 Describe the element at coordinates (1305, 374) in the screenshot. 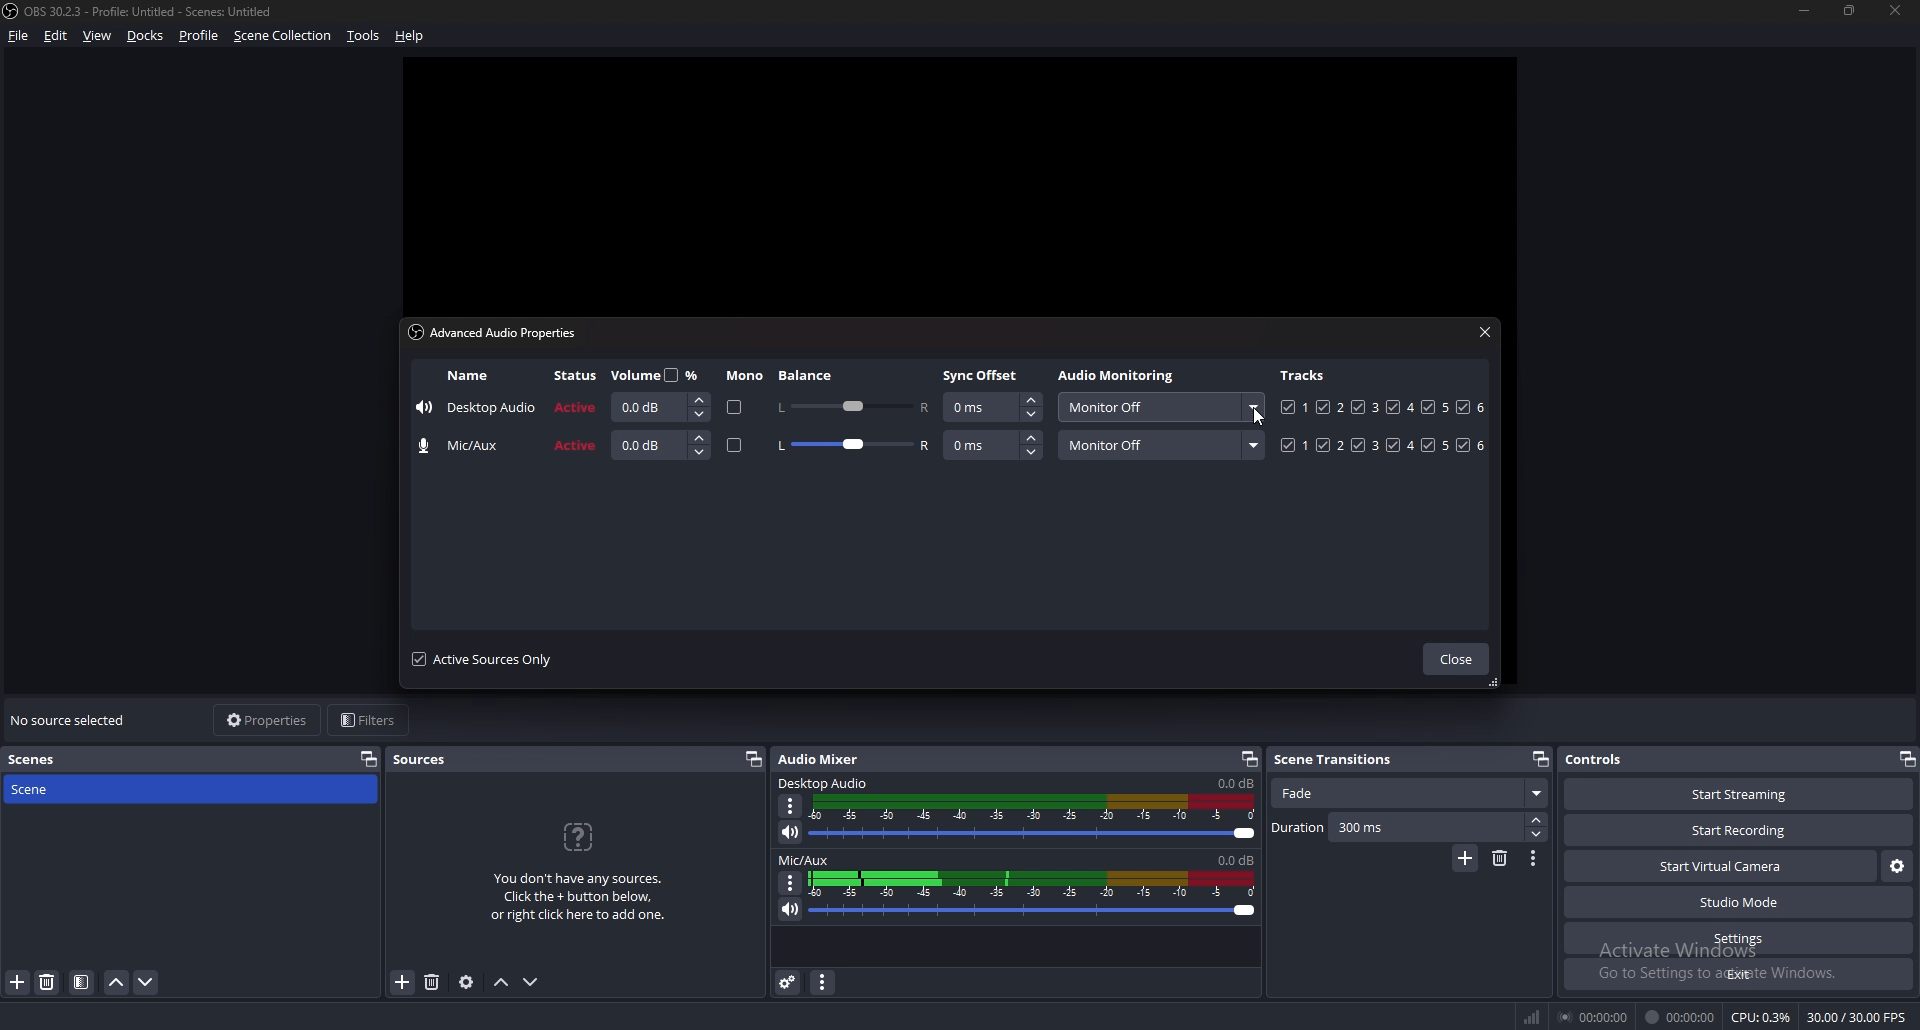

I see `tracks` at that location.